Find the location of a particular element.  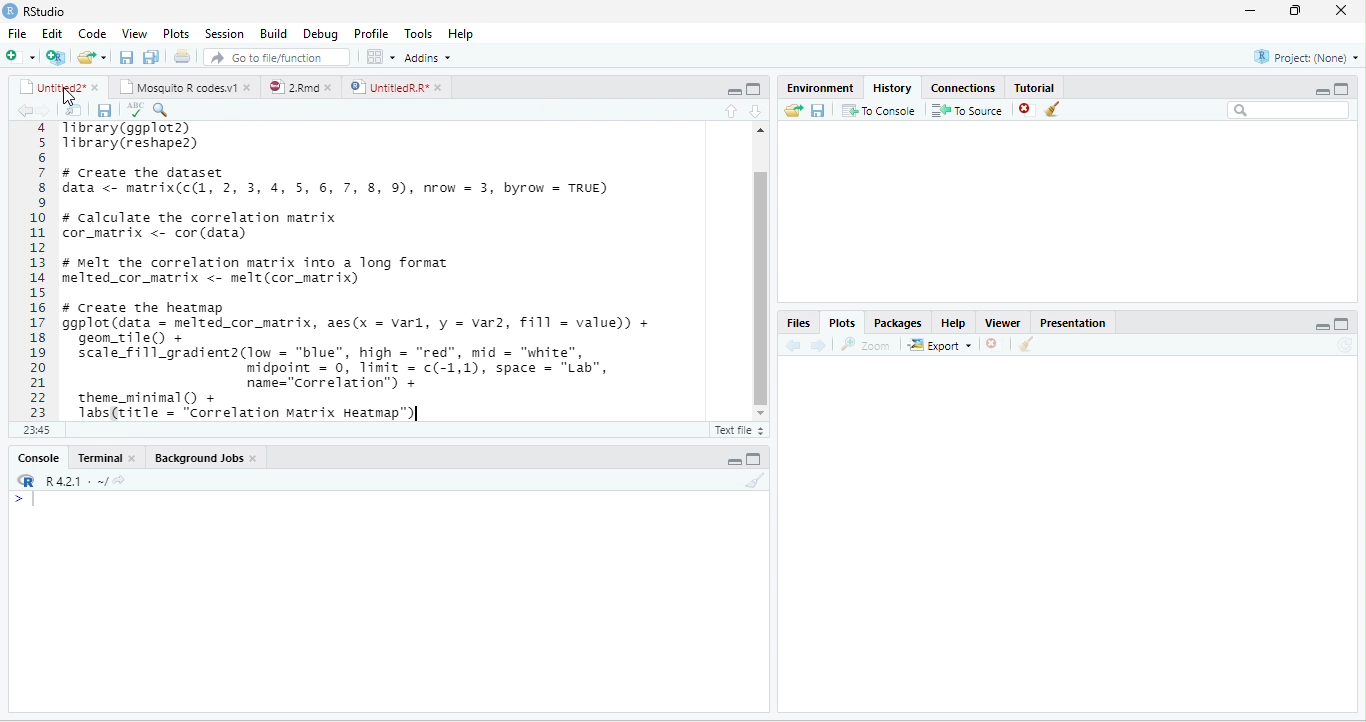

source on save is located at coordinates (169, 109).